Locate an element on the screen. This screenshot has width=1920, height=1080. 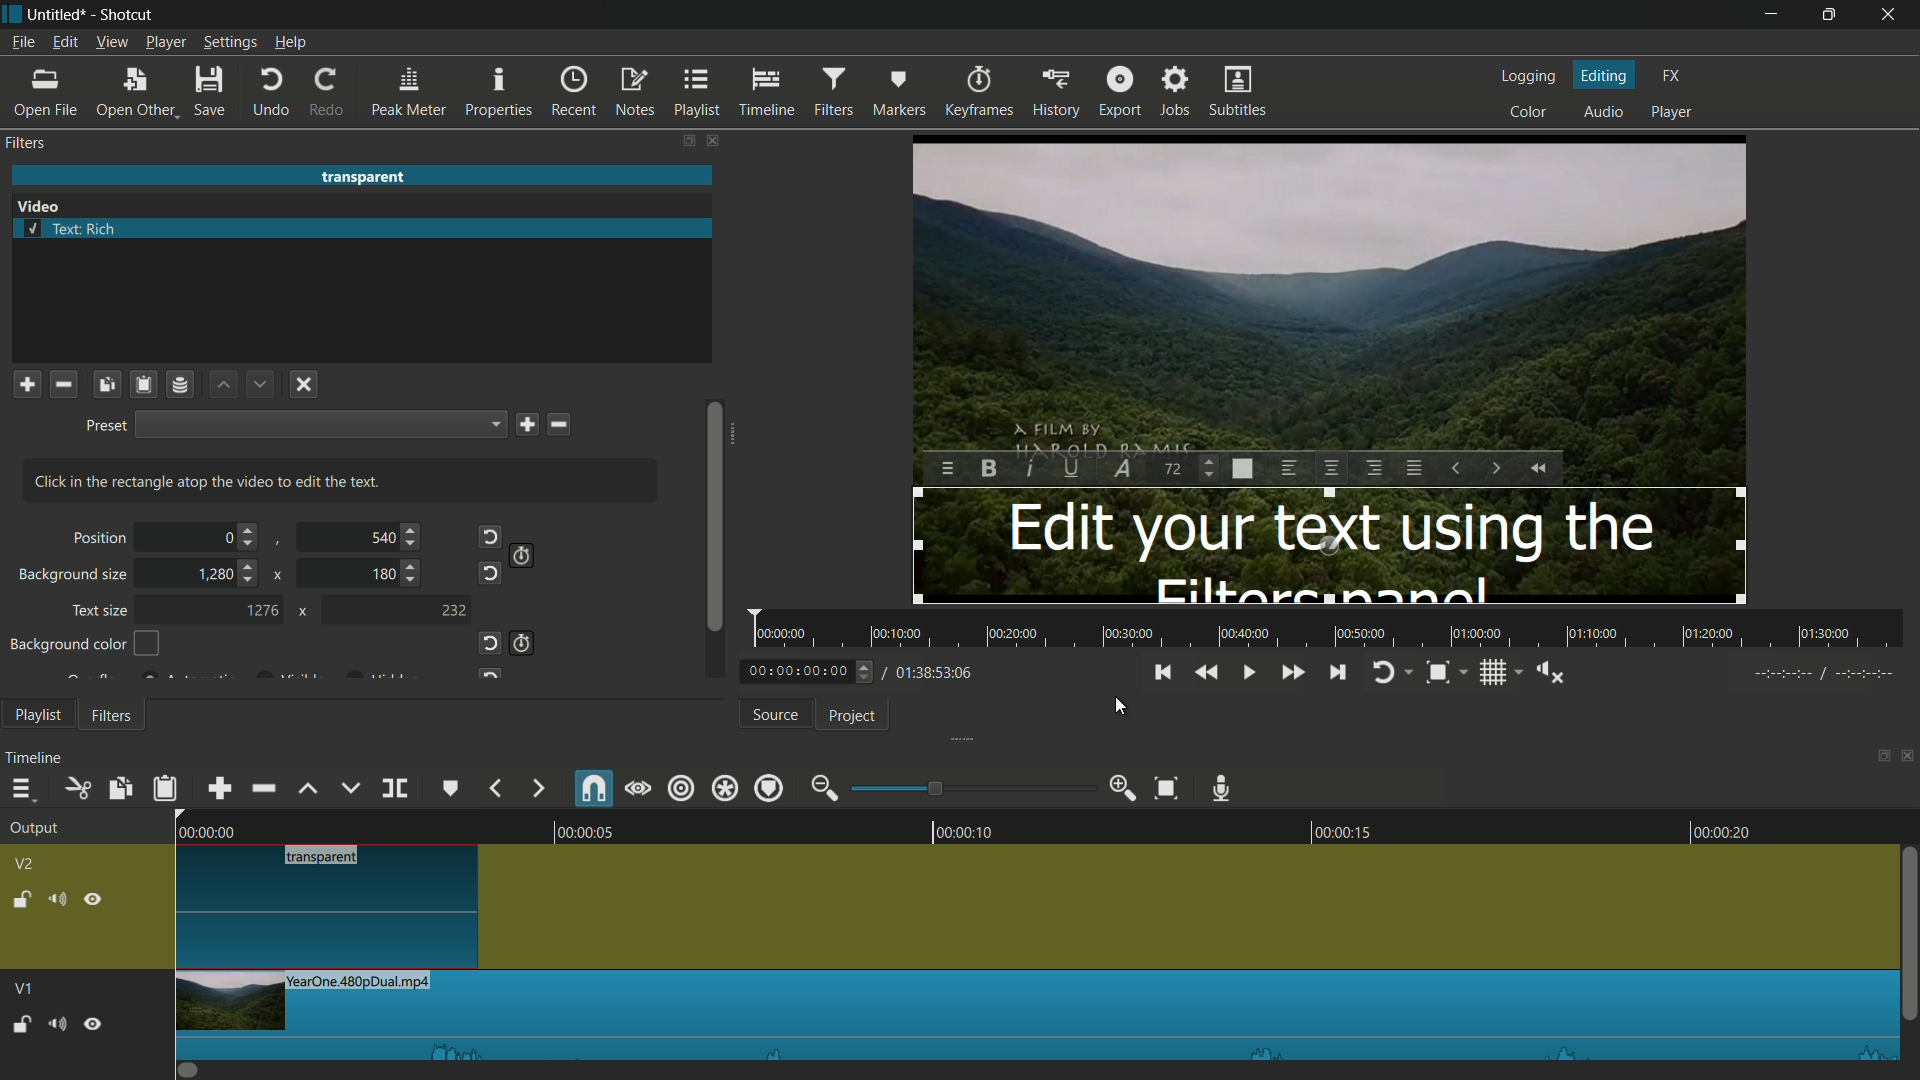
text size is located at coordinates (99, 609).